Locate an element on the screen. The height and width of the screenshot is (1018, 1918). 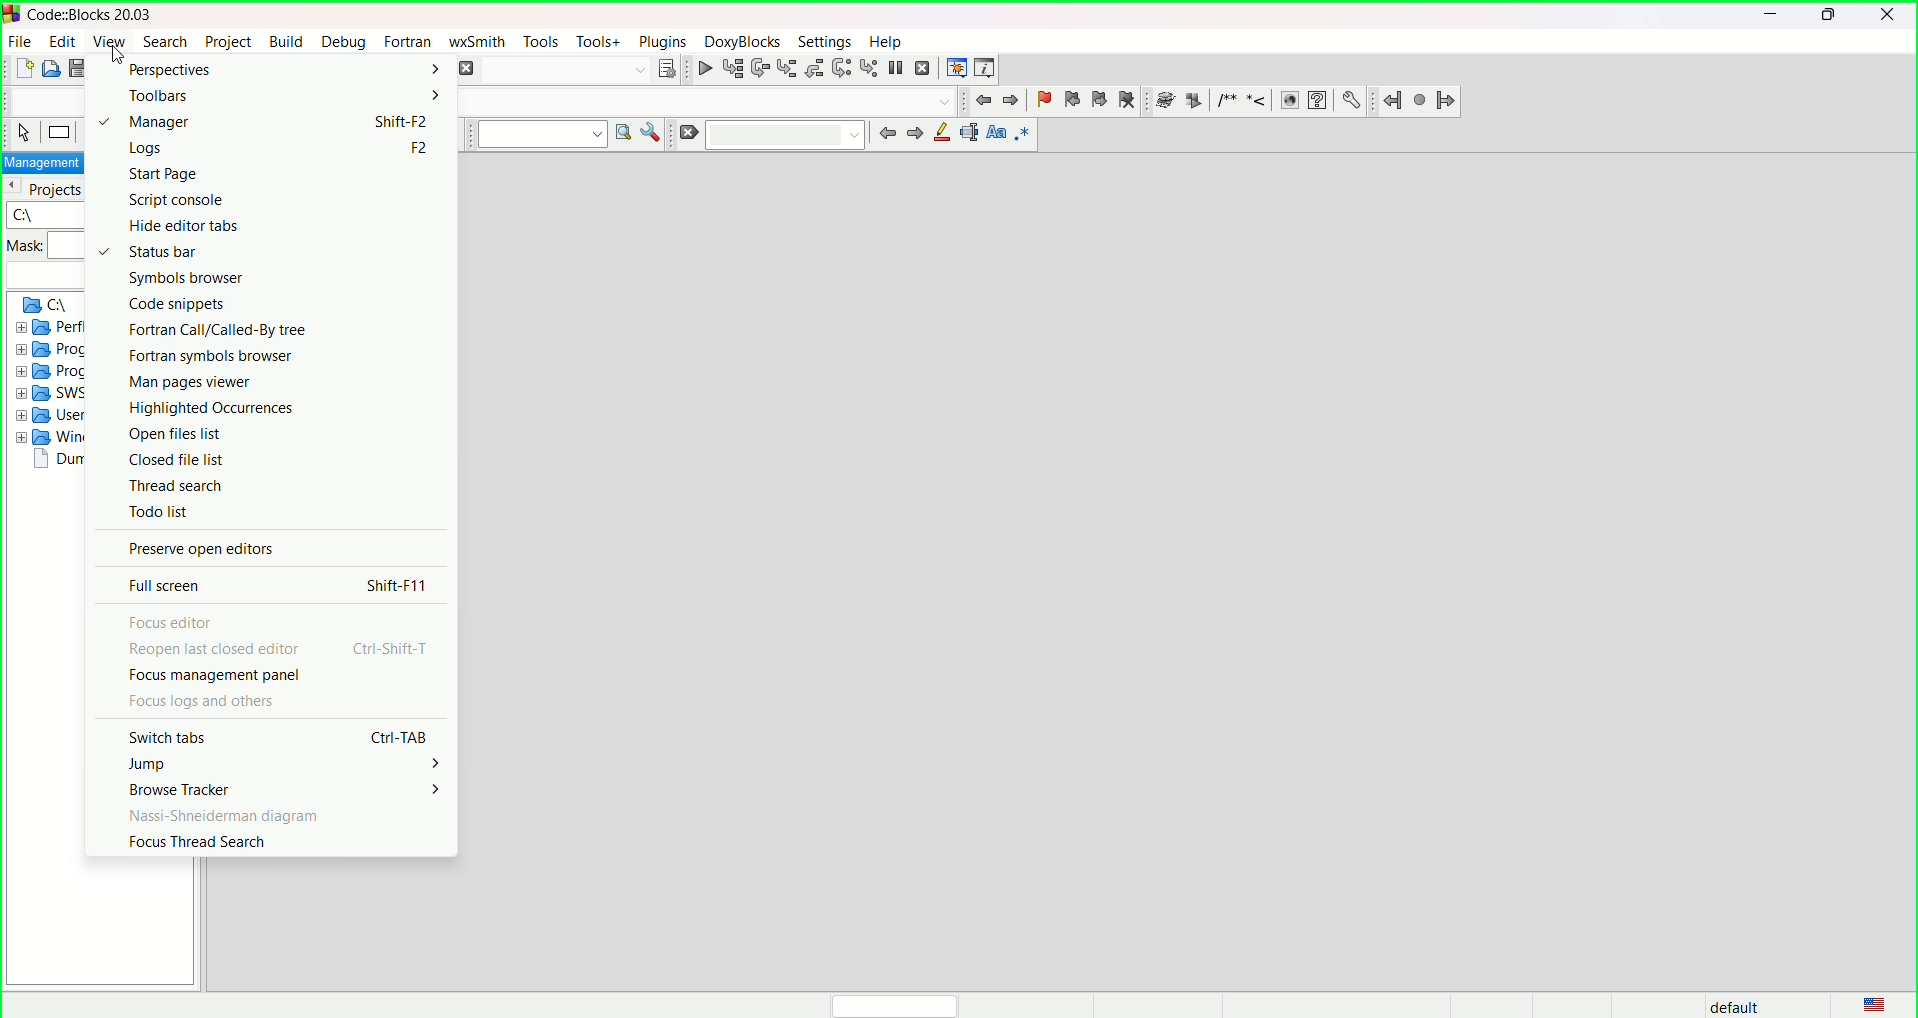
show option window is located at coordinates (655, 132).